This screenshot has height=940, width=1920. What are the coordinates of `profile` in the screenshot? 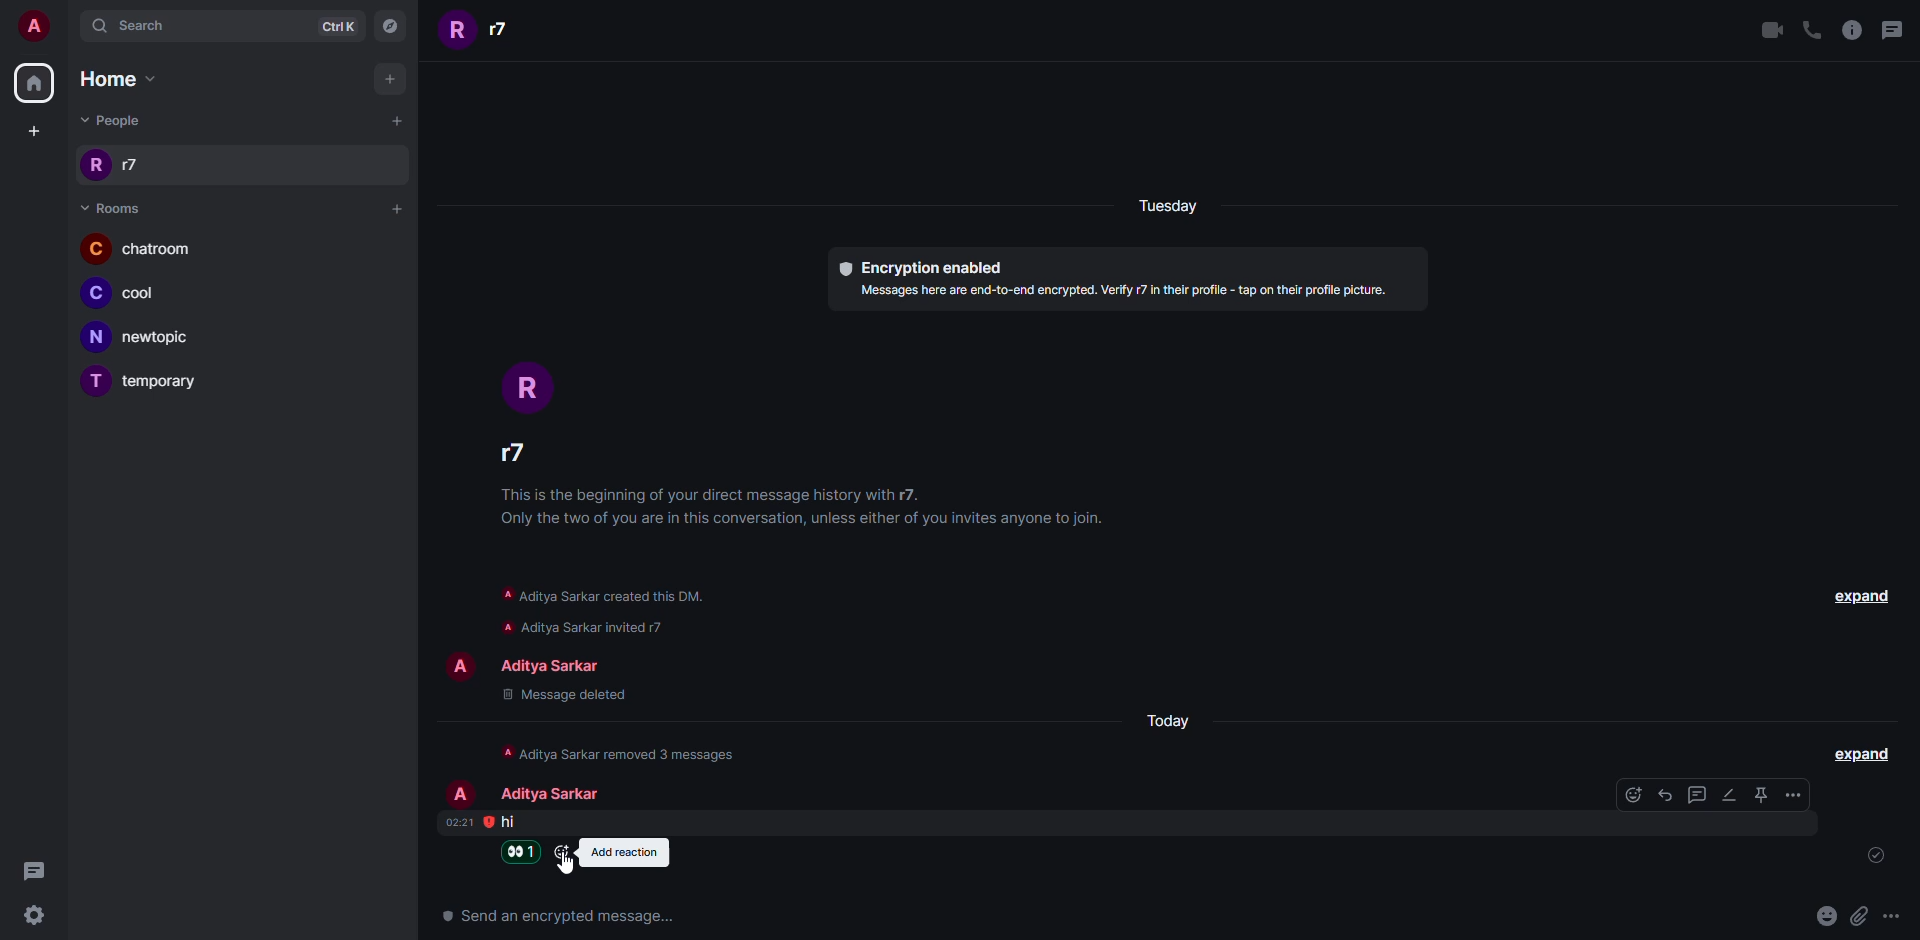 It's located at (460, 669).